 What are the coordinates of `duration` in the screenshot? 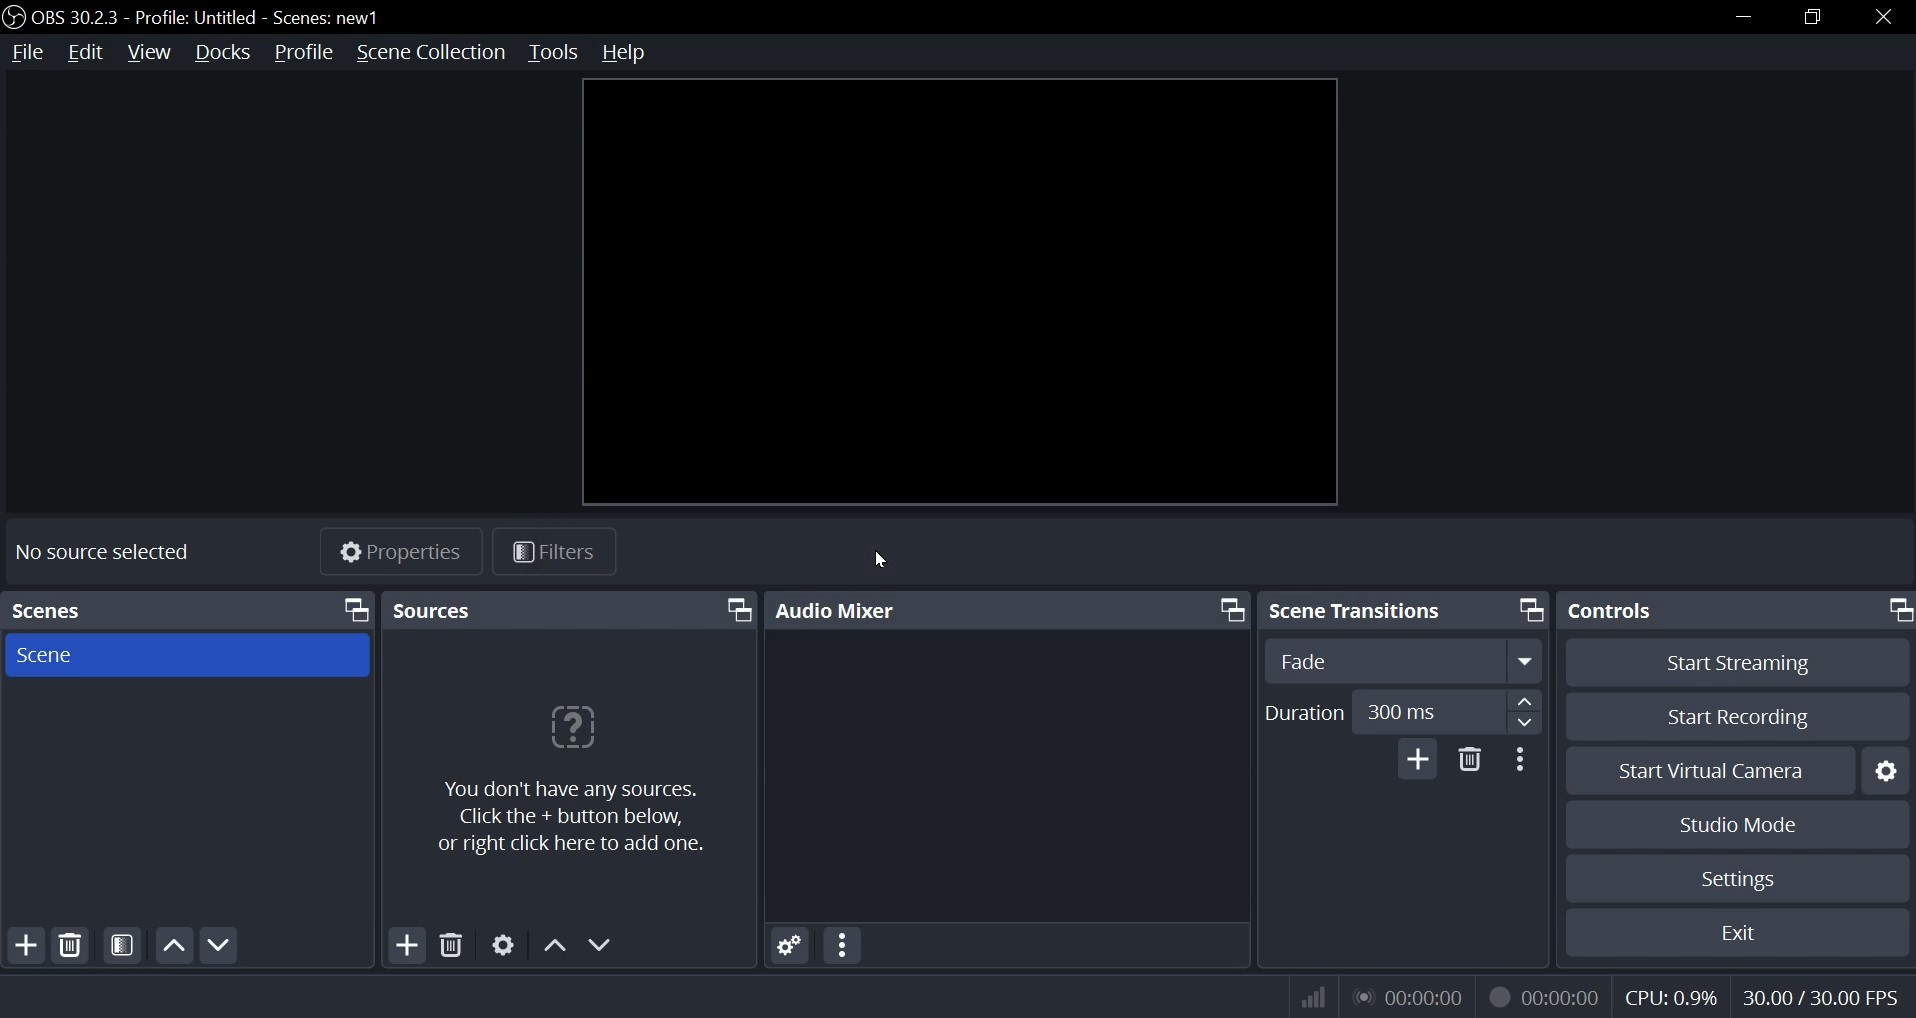 It's located at (1306, 713).